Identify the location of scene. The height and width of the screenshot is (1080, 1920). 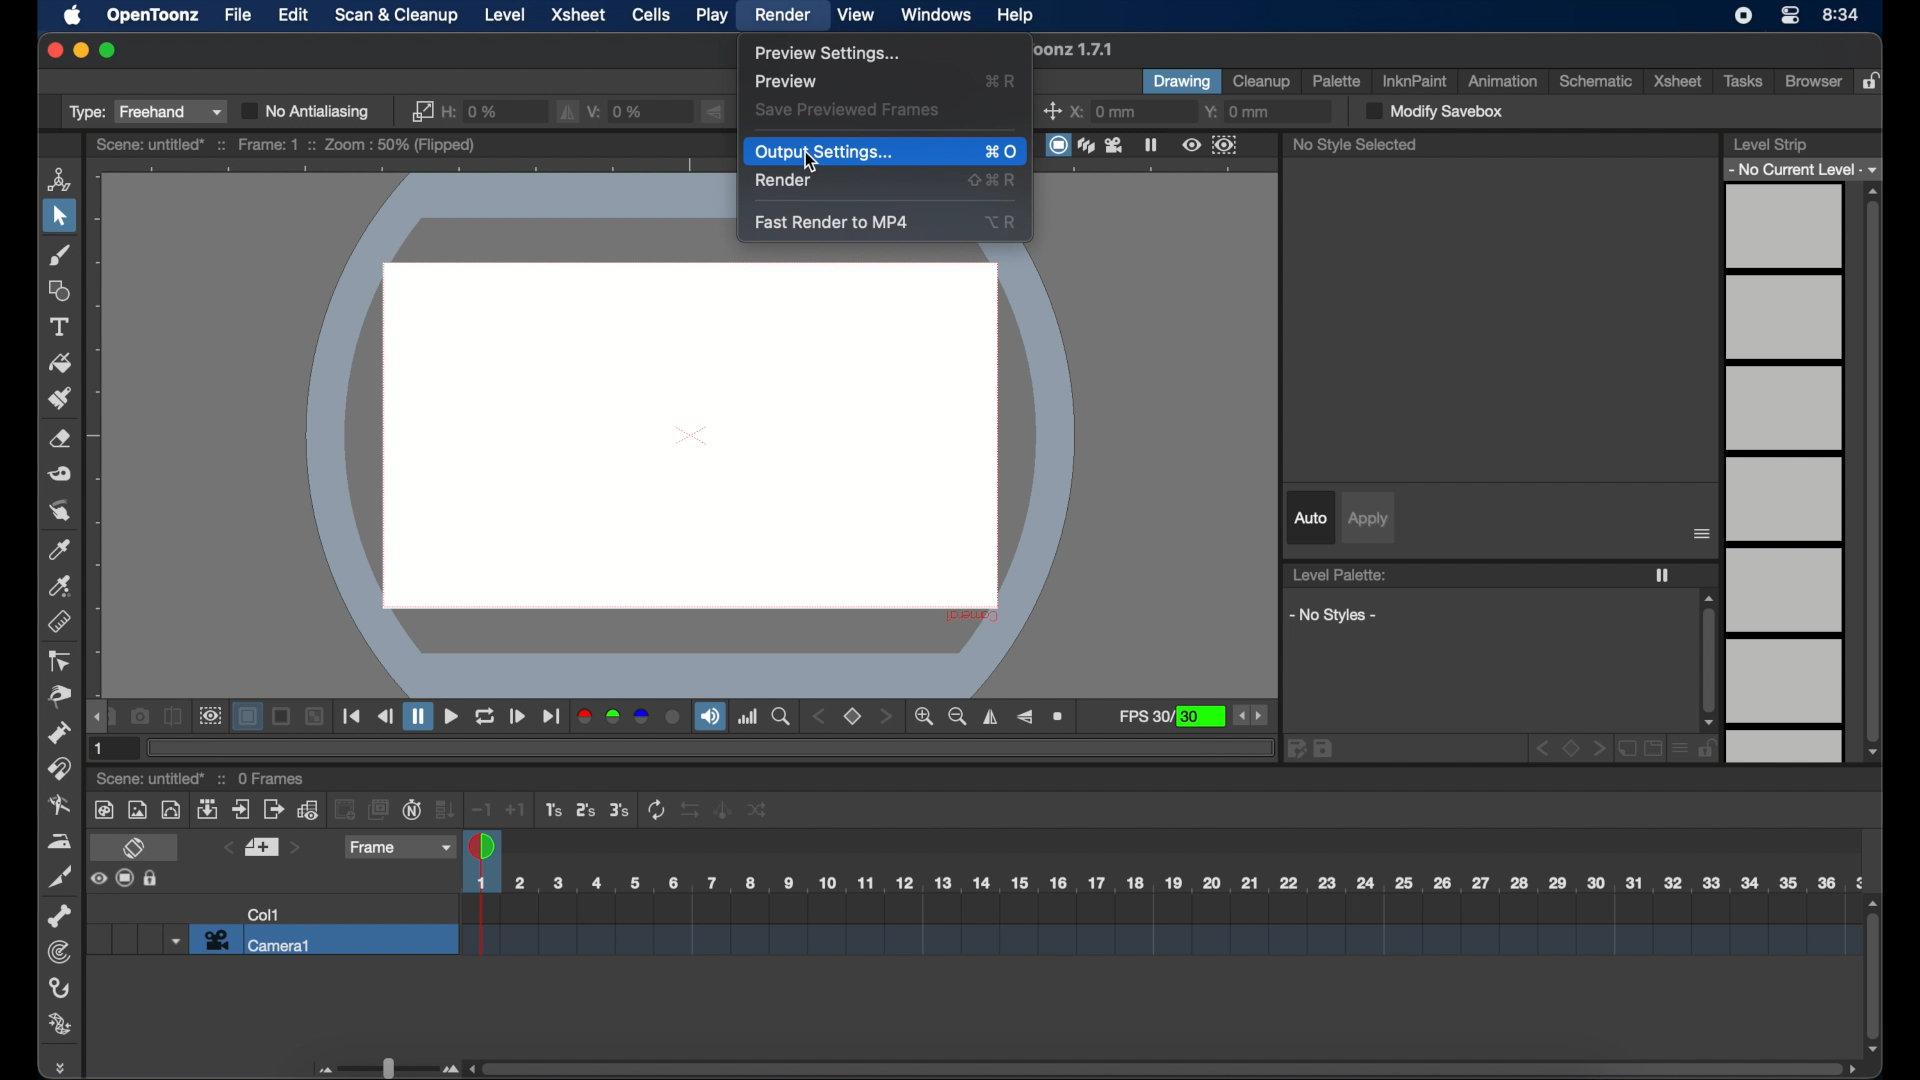
(151, 780).